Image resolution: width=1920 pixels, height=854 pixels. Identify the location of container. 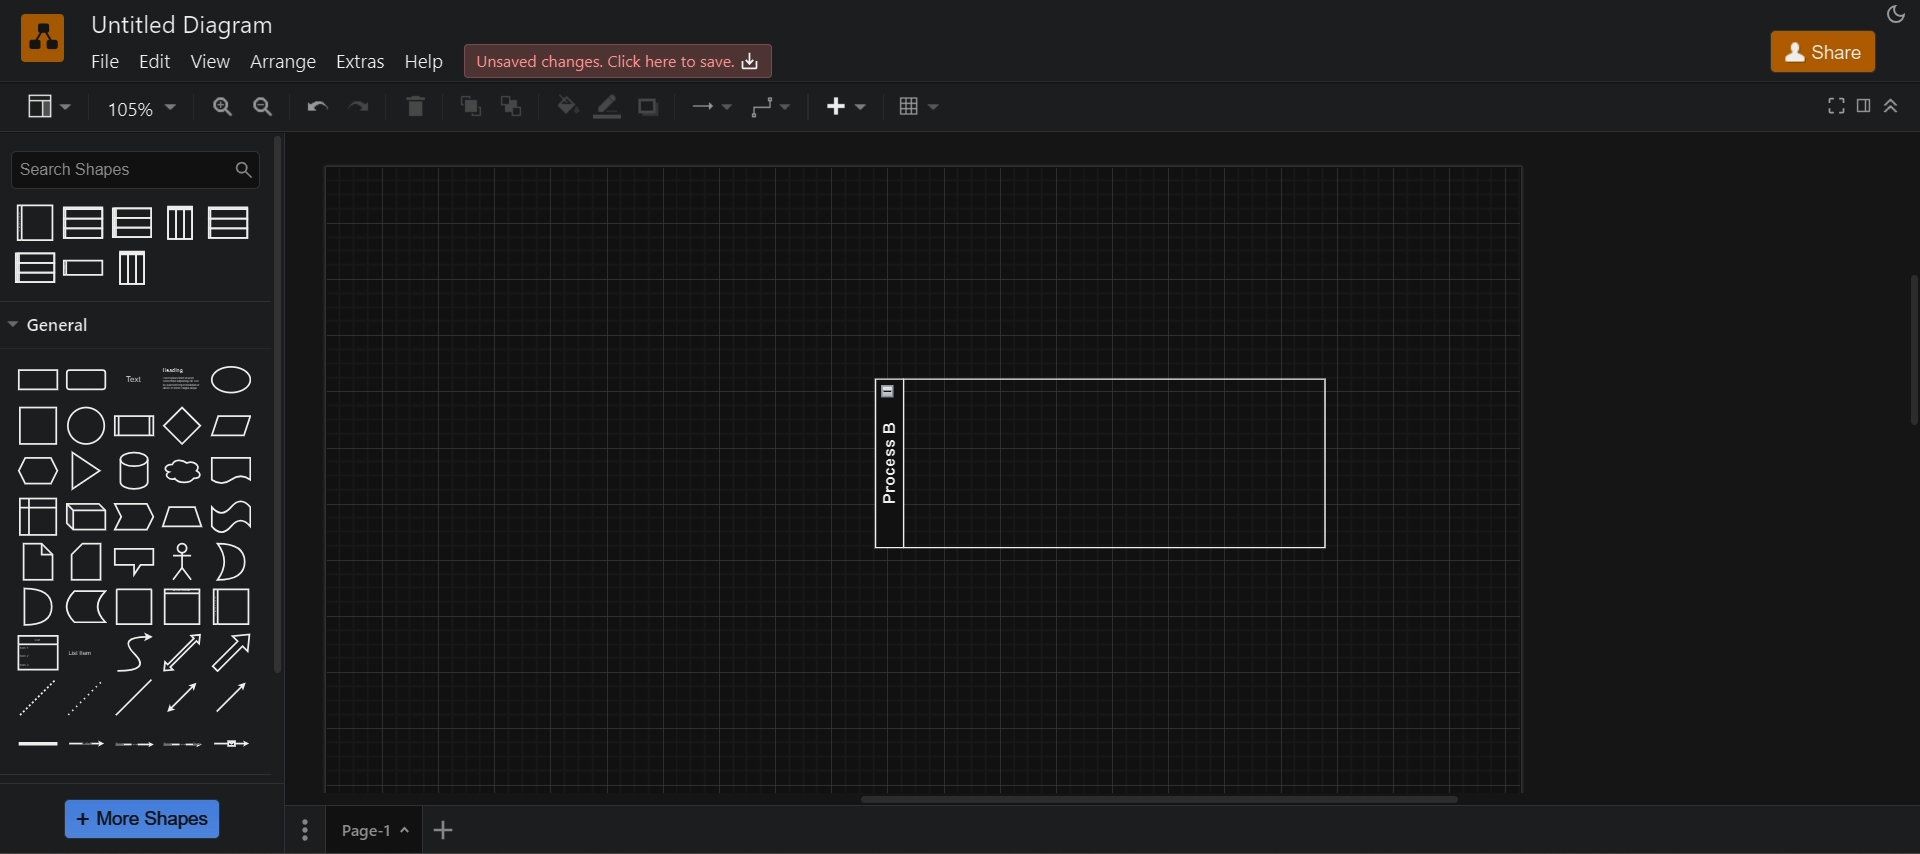
(35, 222).